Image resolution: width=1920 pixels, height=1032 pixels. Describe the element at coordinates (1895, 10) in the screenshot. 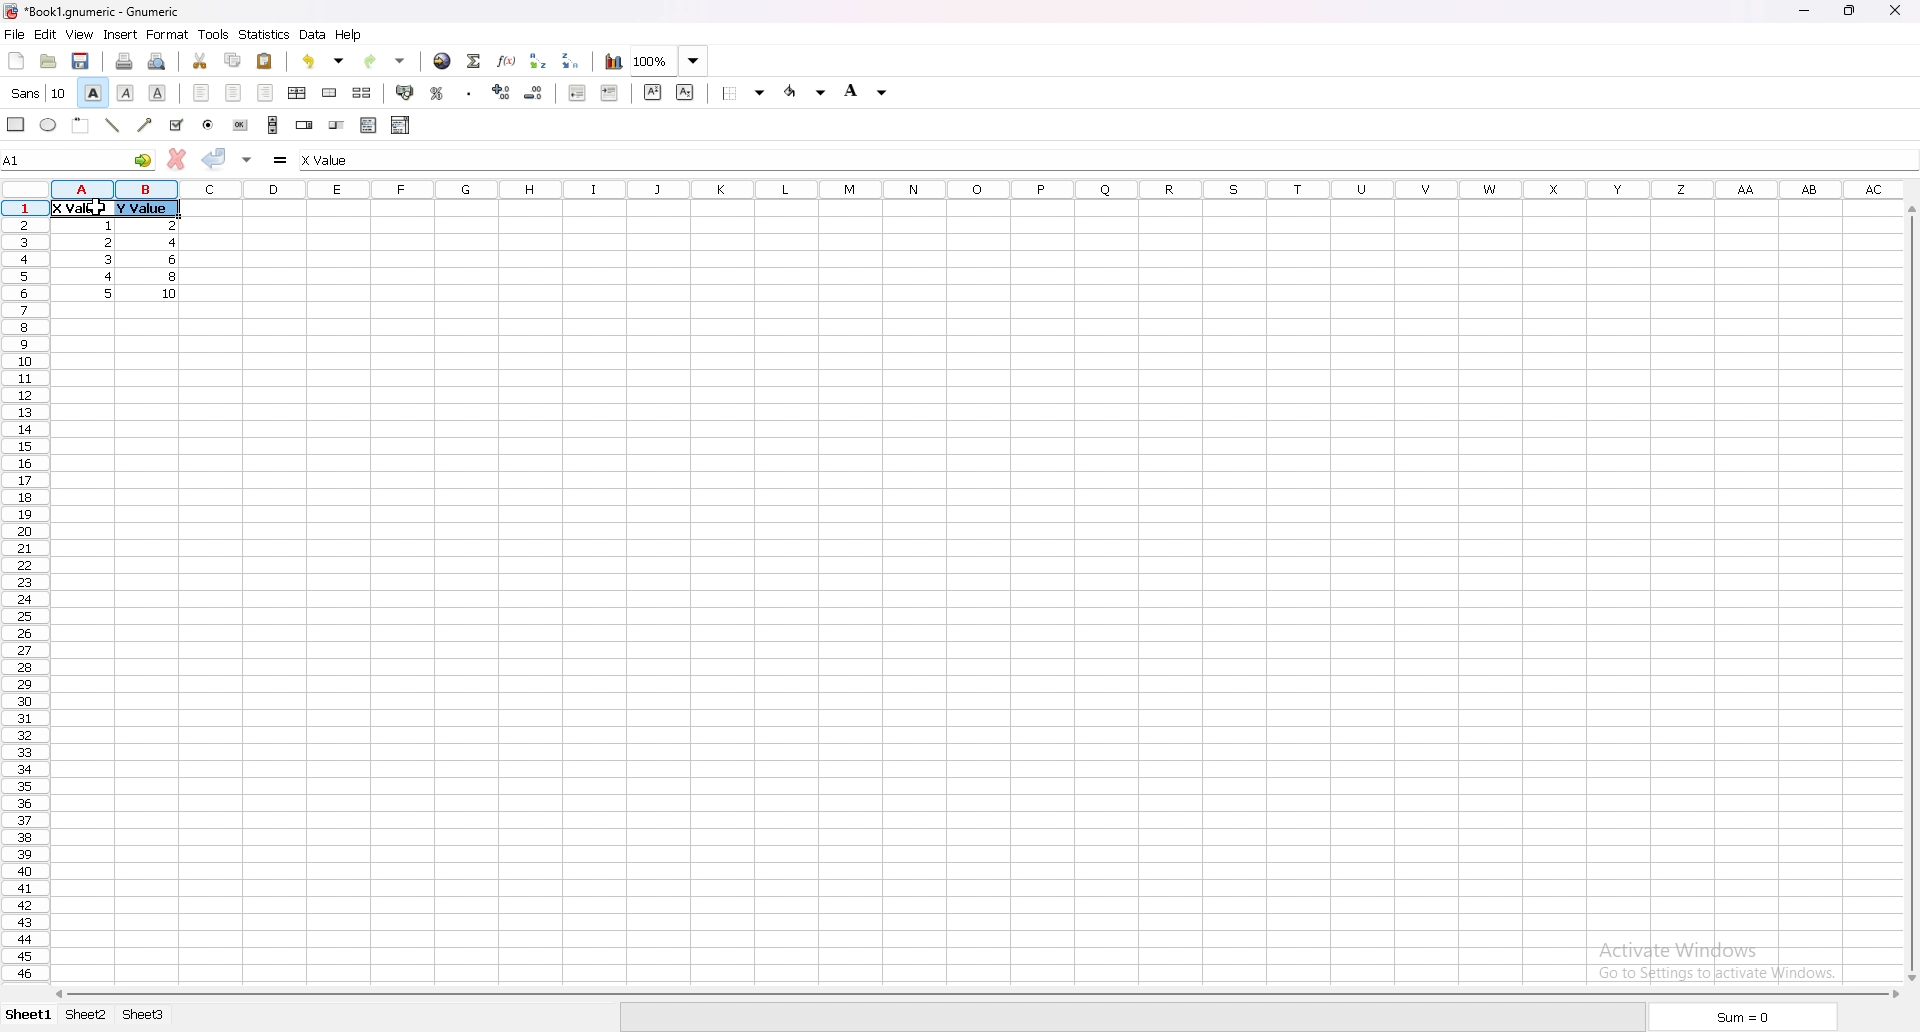

I see `close` at that location.